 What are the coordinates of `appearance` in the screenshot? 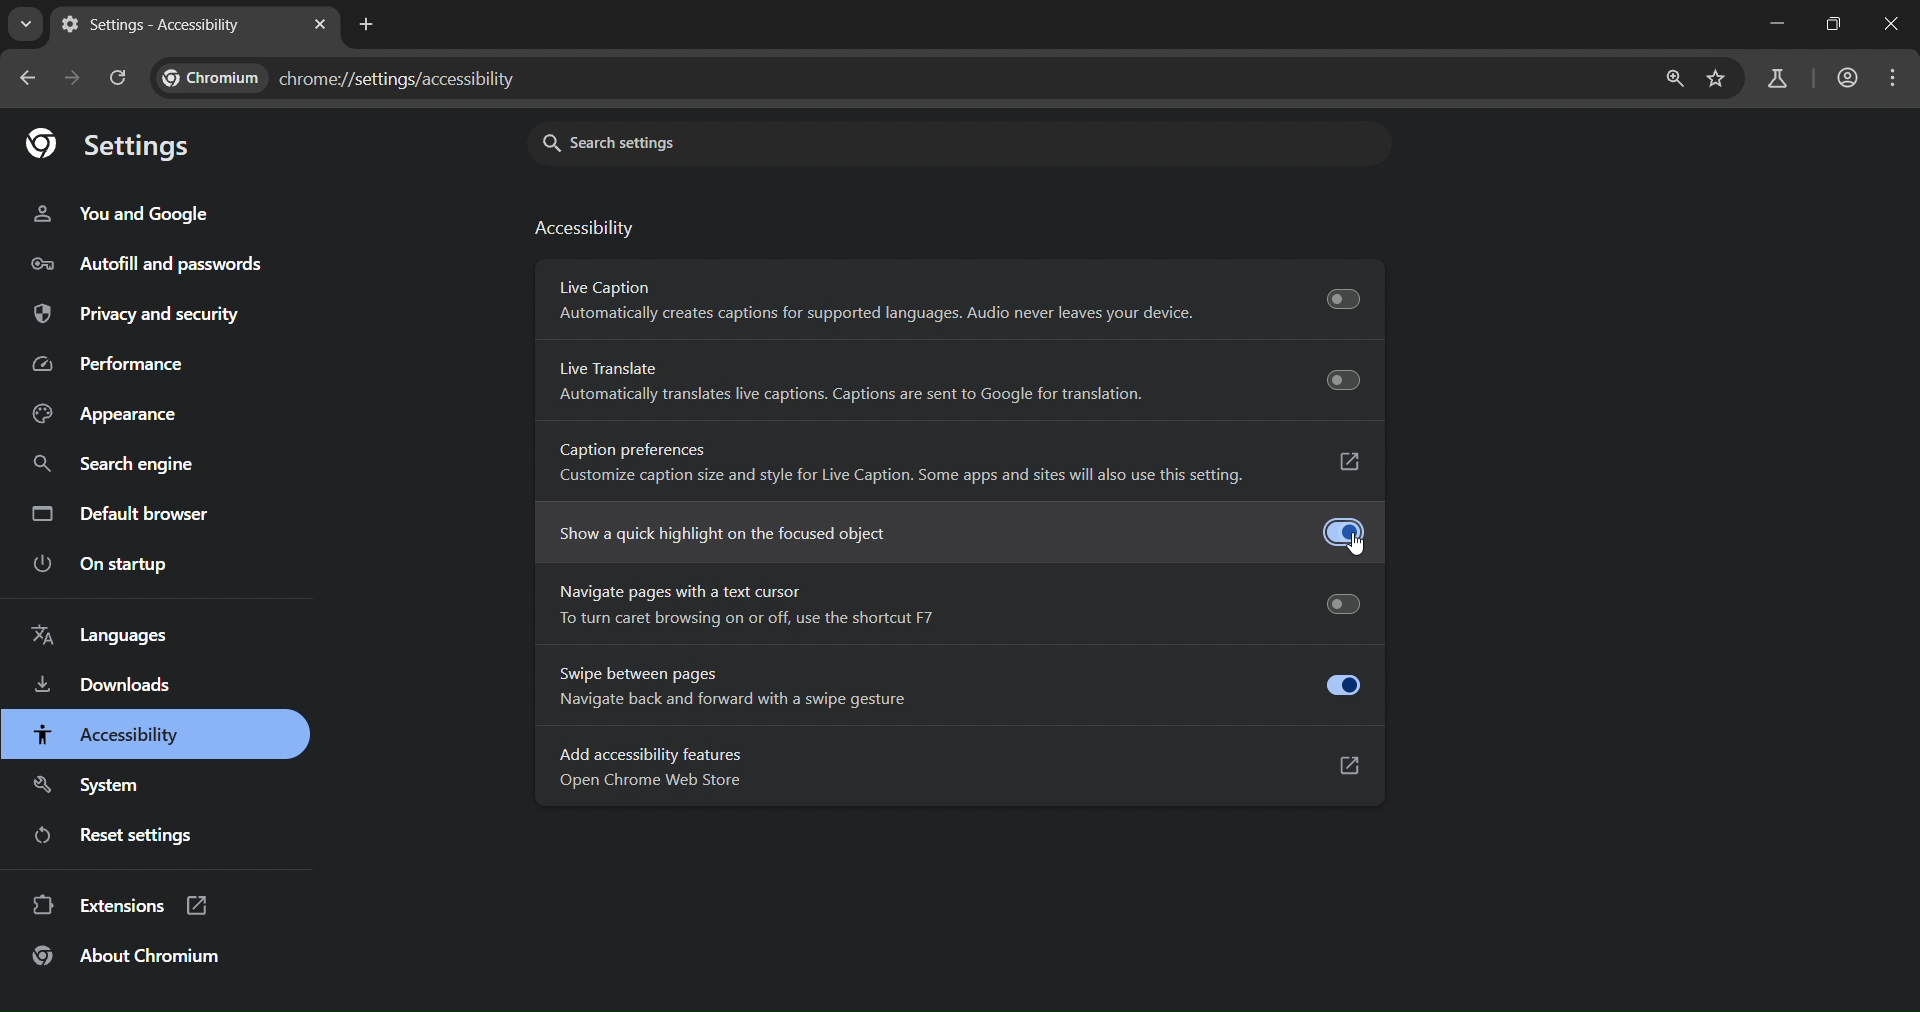 It's located at (105, 414).